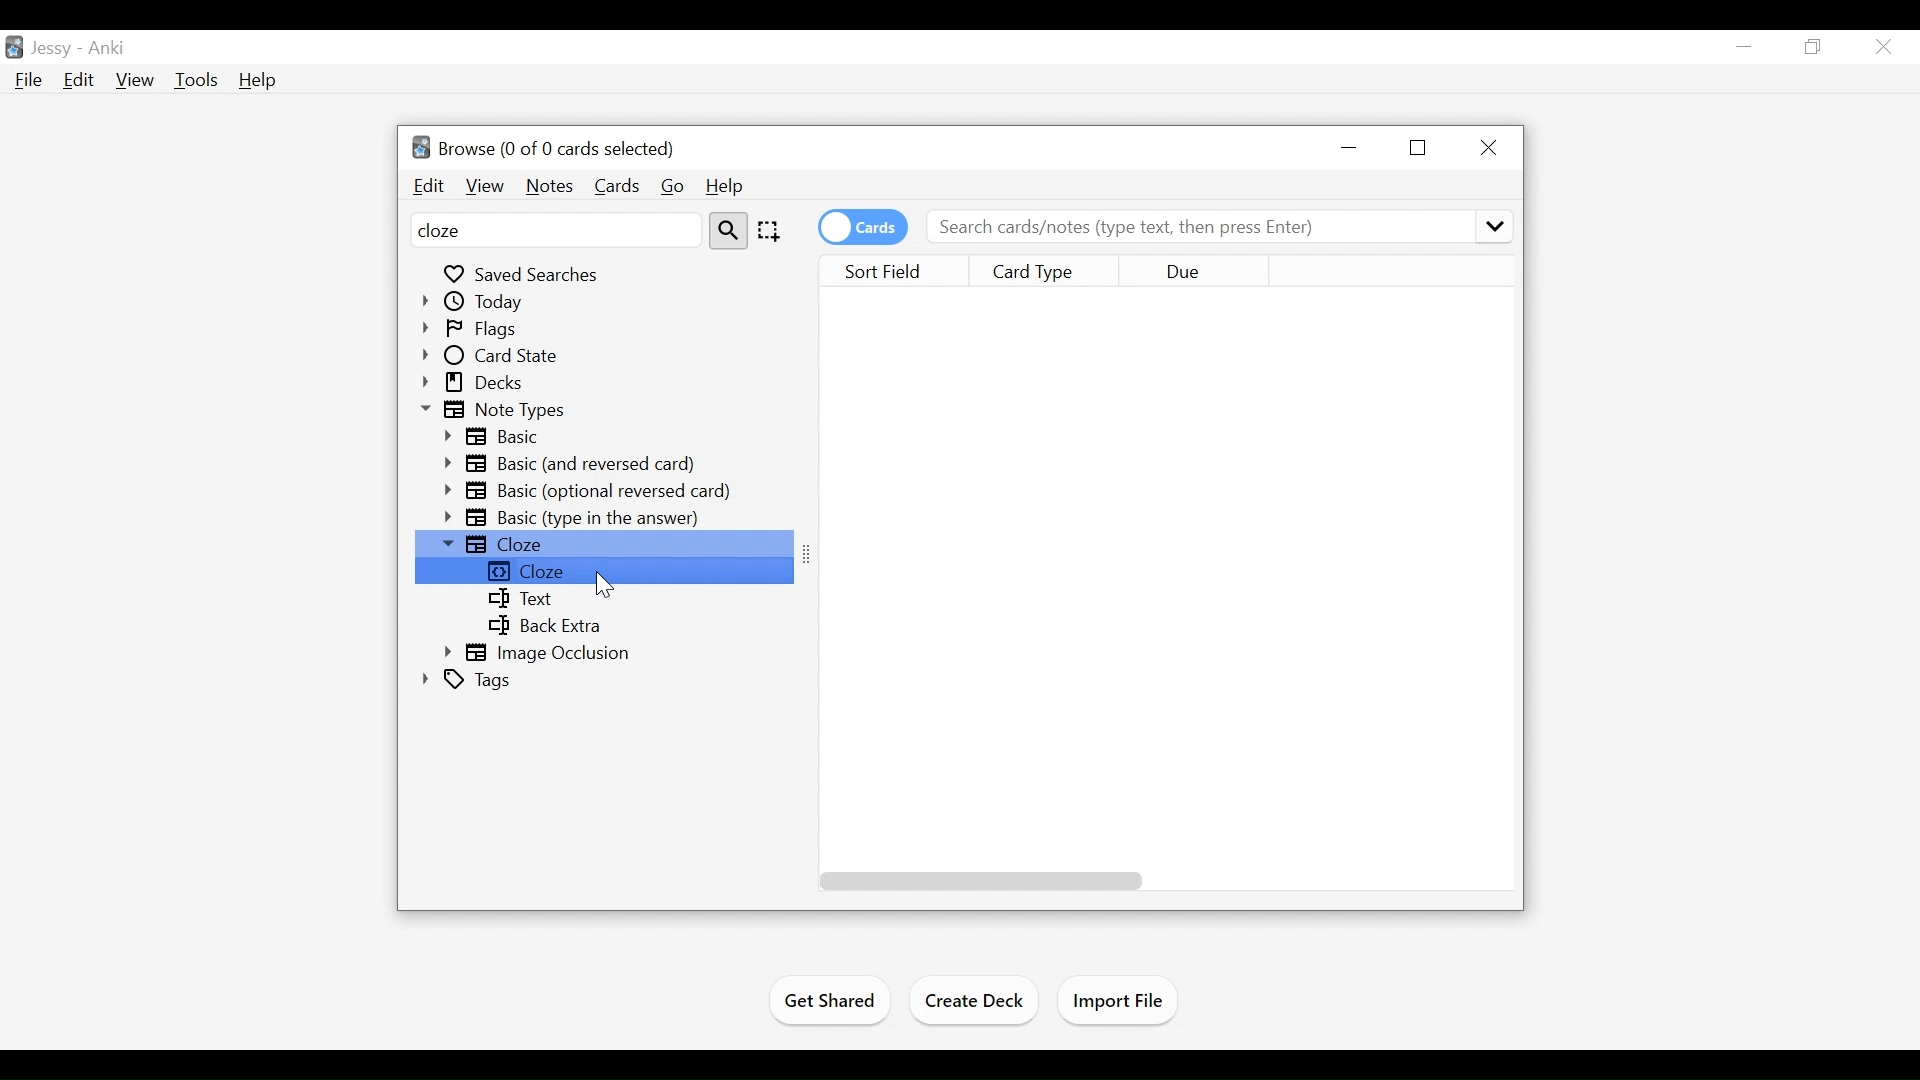 Image resolution: width=1920 pixels, height=1080 pixels. I want to click on Tools, so click(196, 79).